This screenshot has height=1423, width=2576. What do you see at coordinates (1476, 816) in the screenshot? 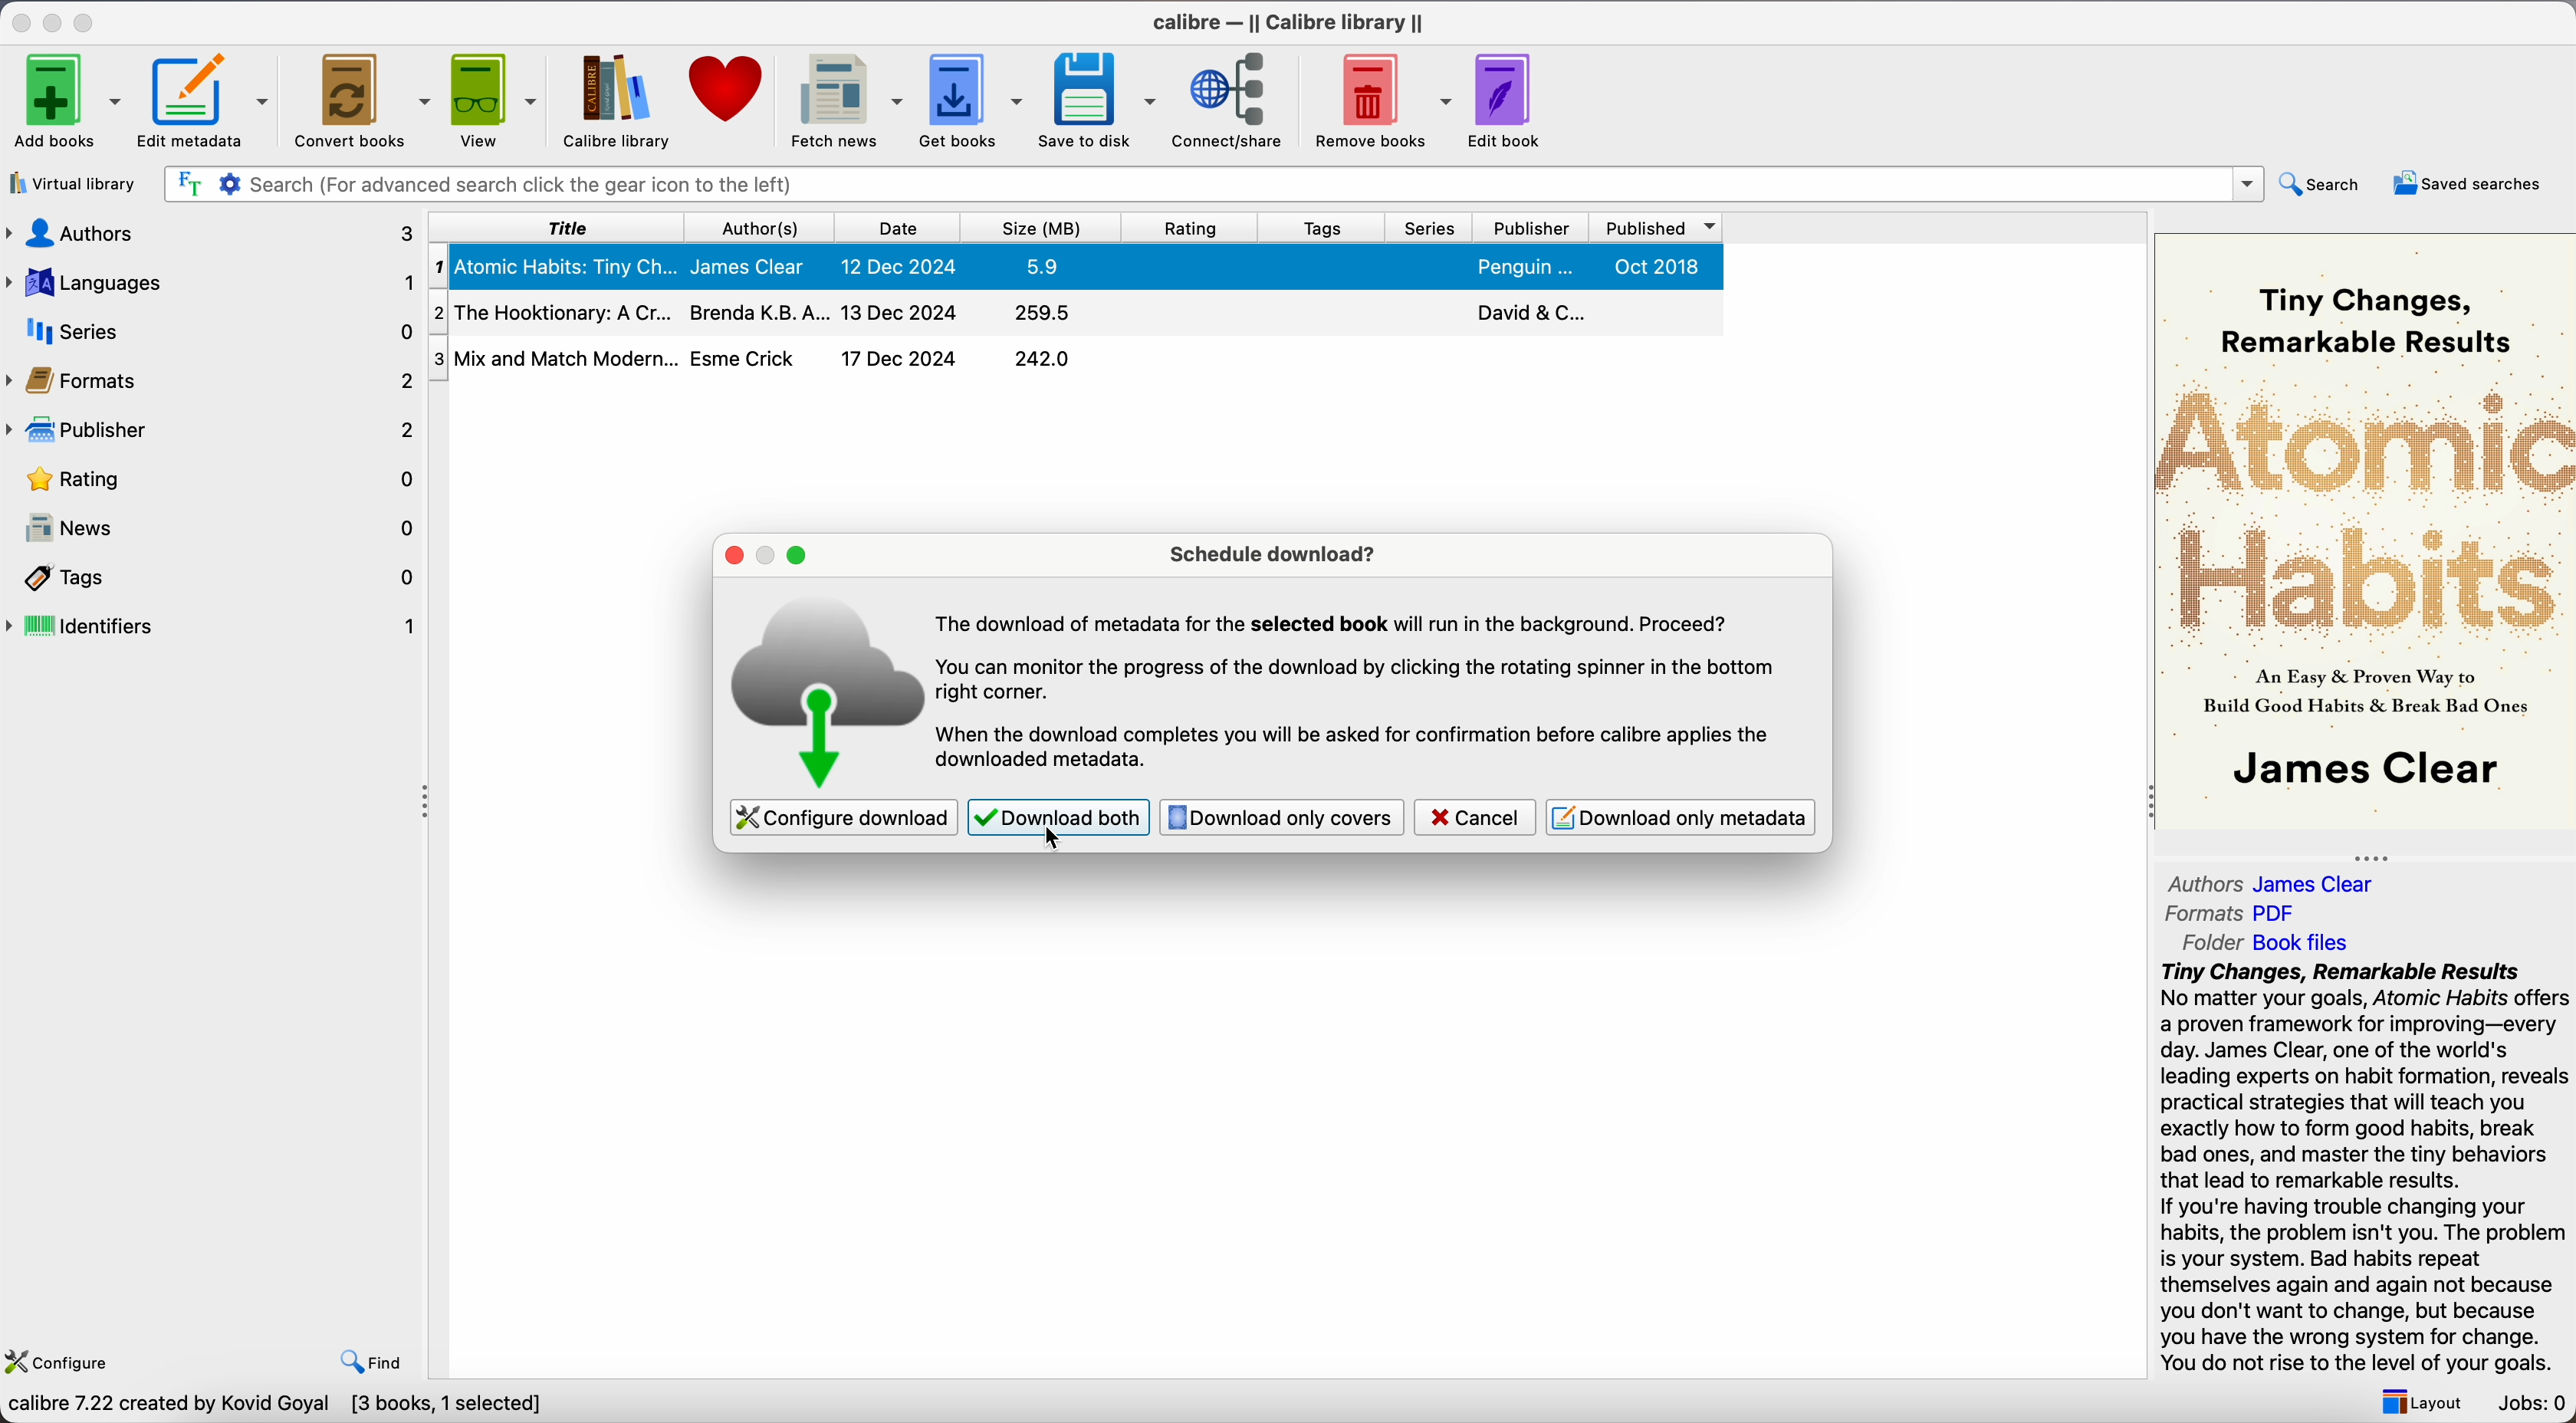
I see `cancel` at bounding box center [1476, 816].